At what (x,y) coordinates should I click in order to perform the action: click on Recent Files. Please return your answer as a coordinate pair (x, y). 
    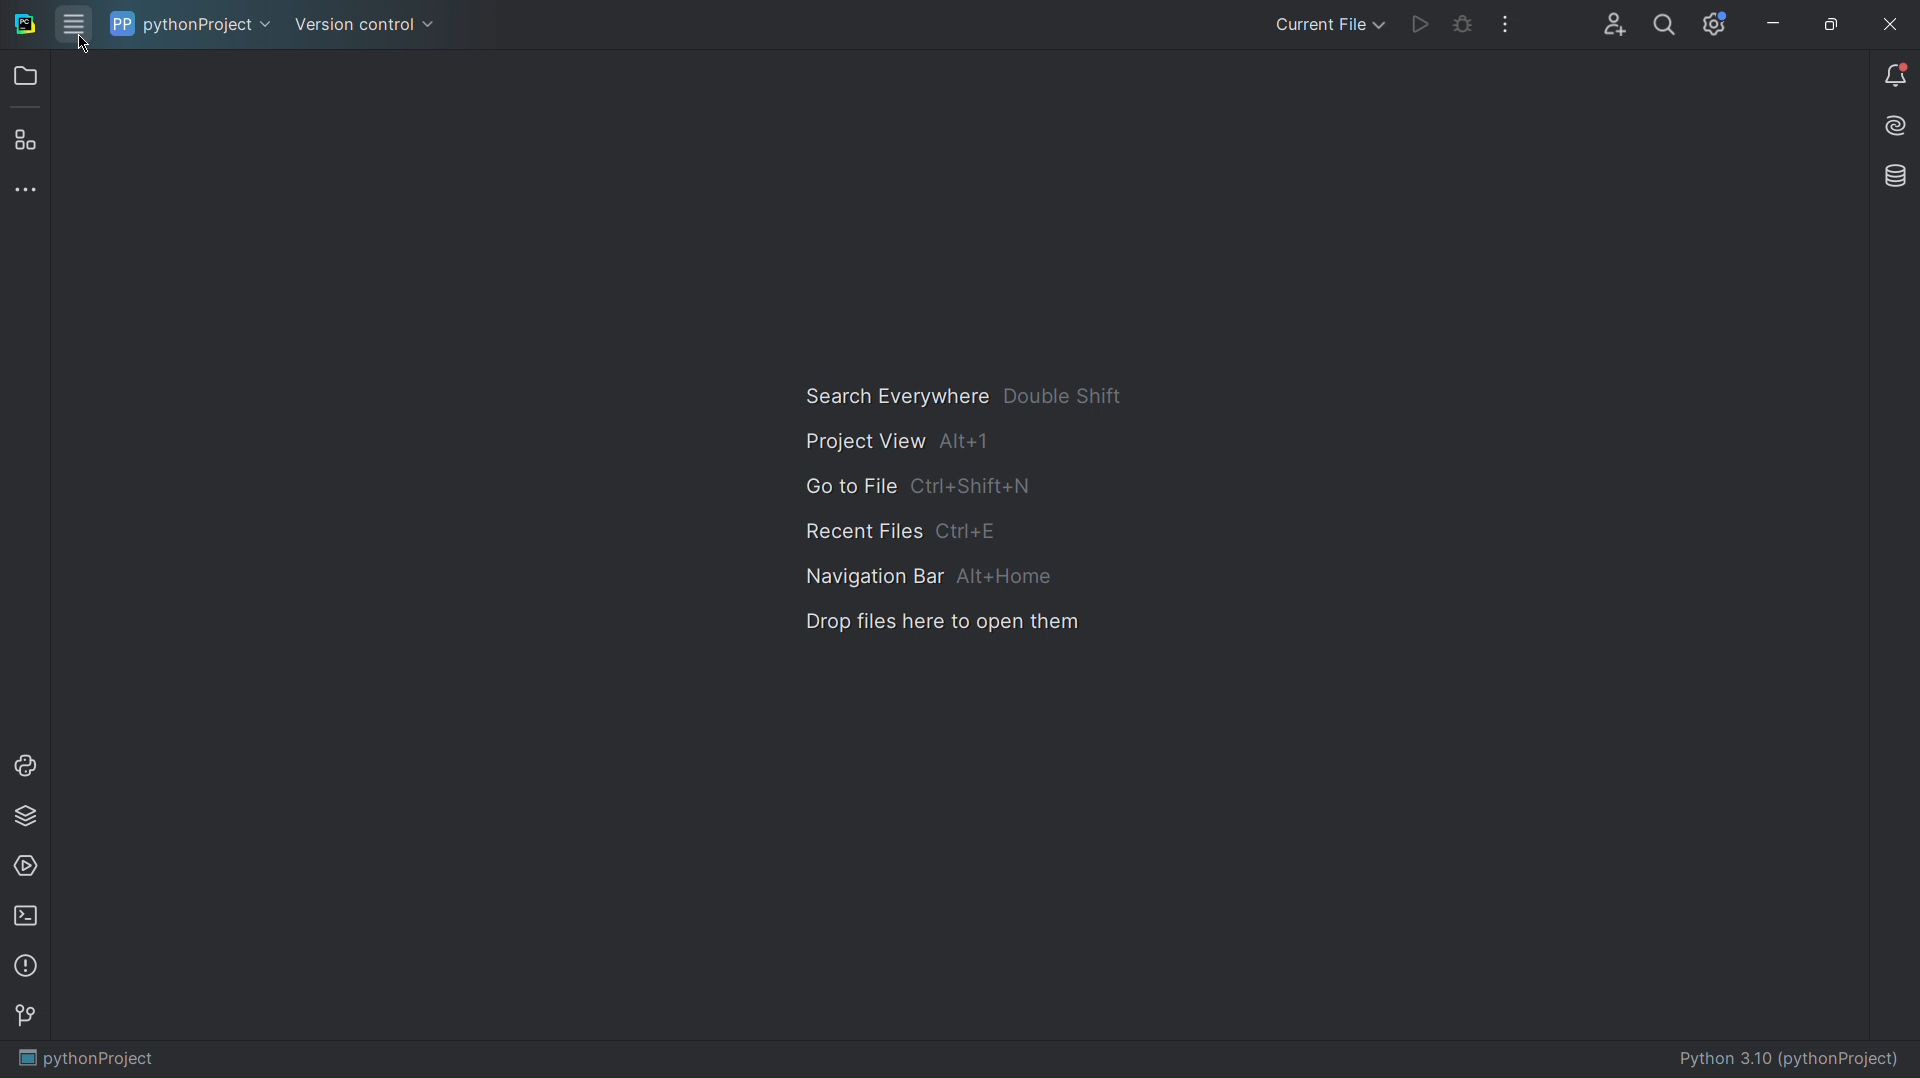
    Looking at the image, I should click on (919, 528).